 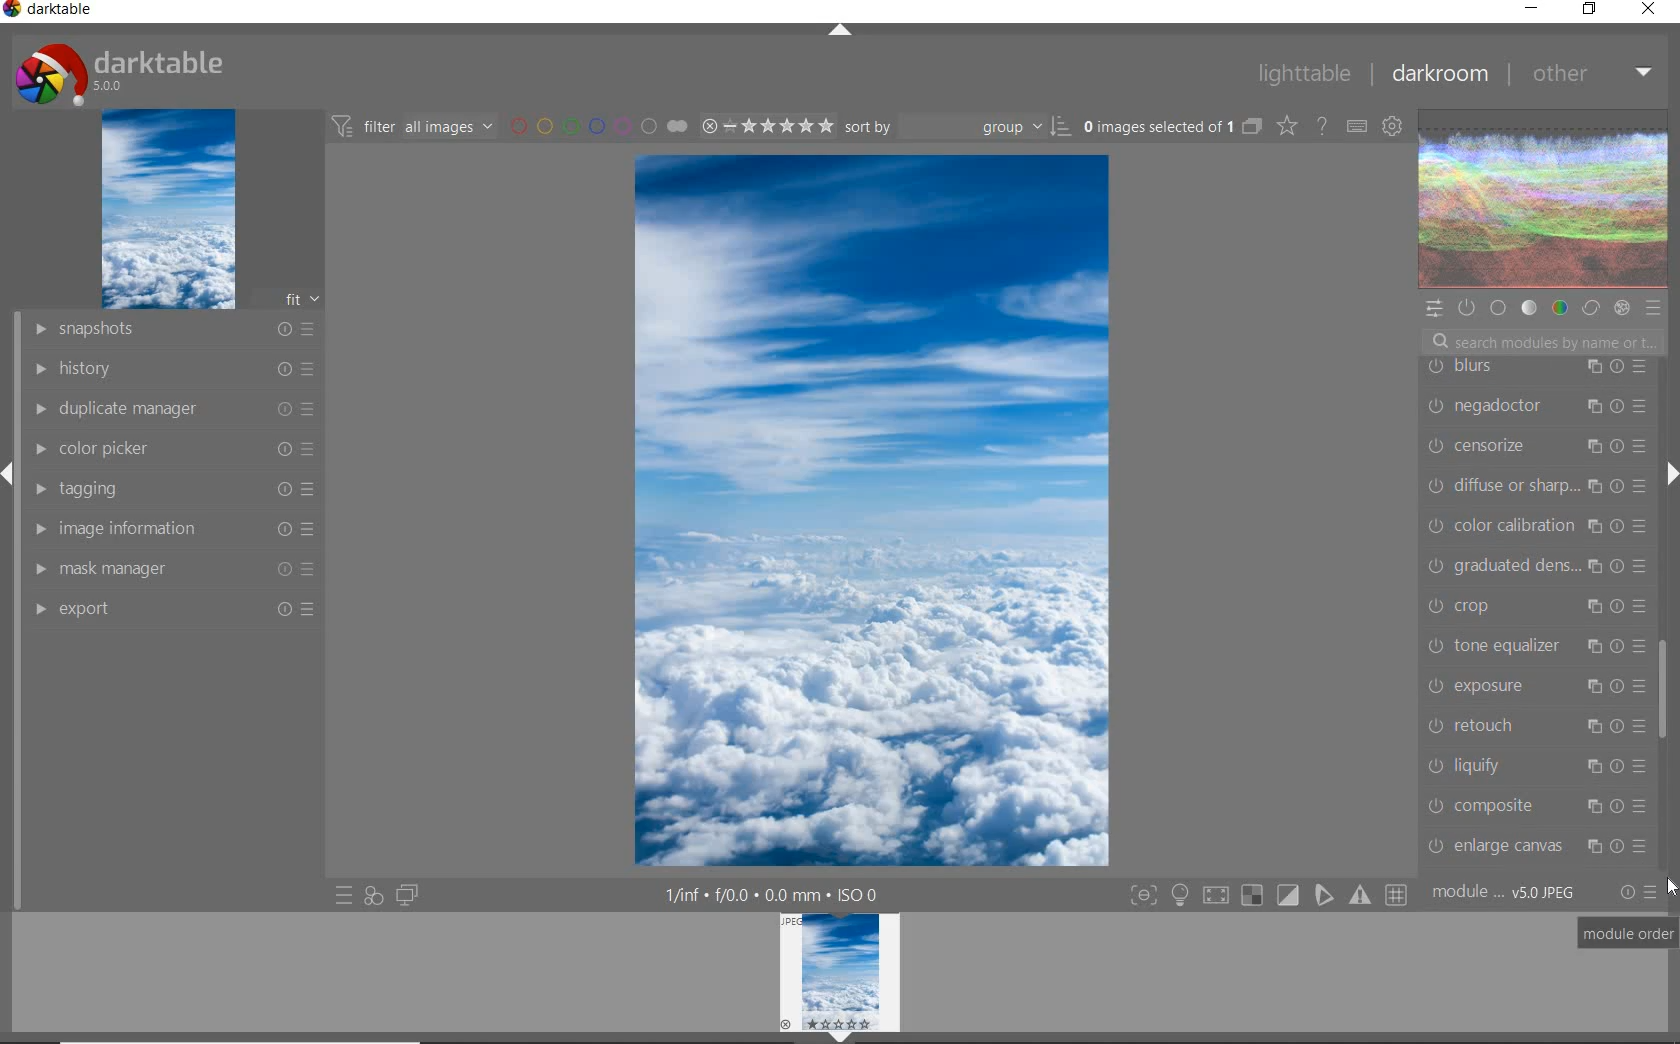 I want to click on crop, so click(x=1534, y=604).